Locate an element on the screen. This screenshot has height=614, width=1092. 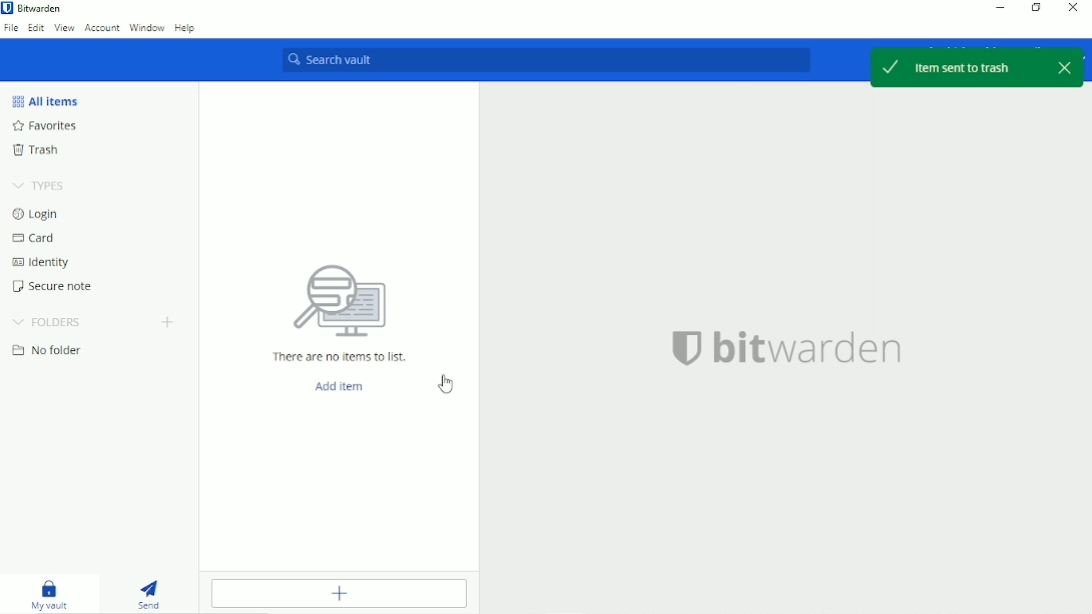
scroll down is located at coordinates (199, 101).